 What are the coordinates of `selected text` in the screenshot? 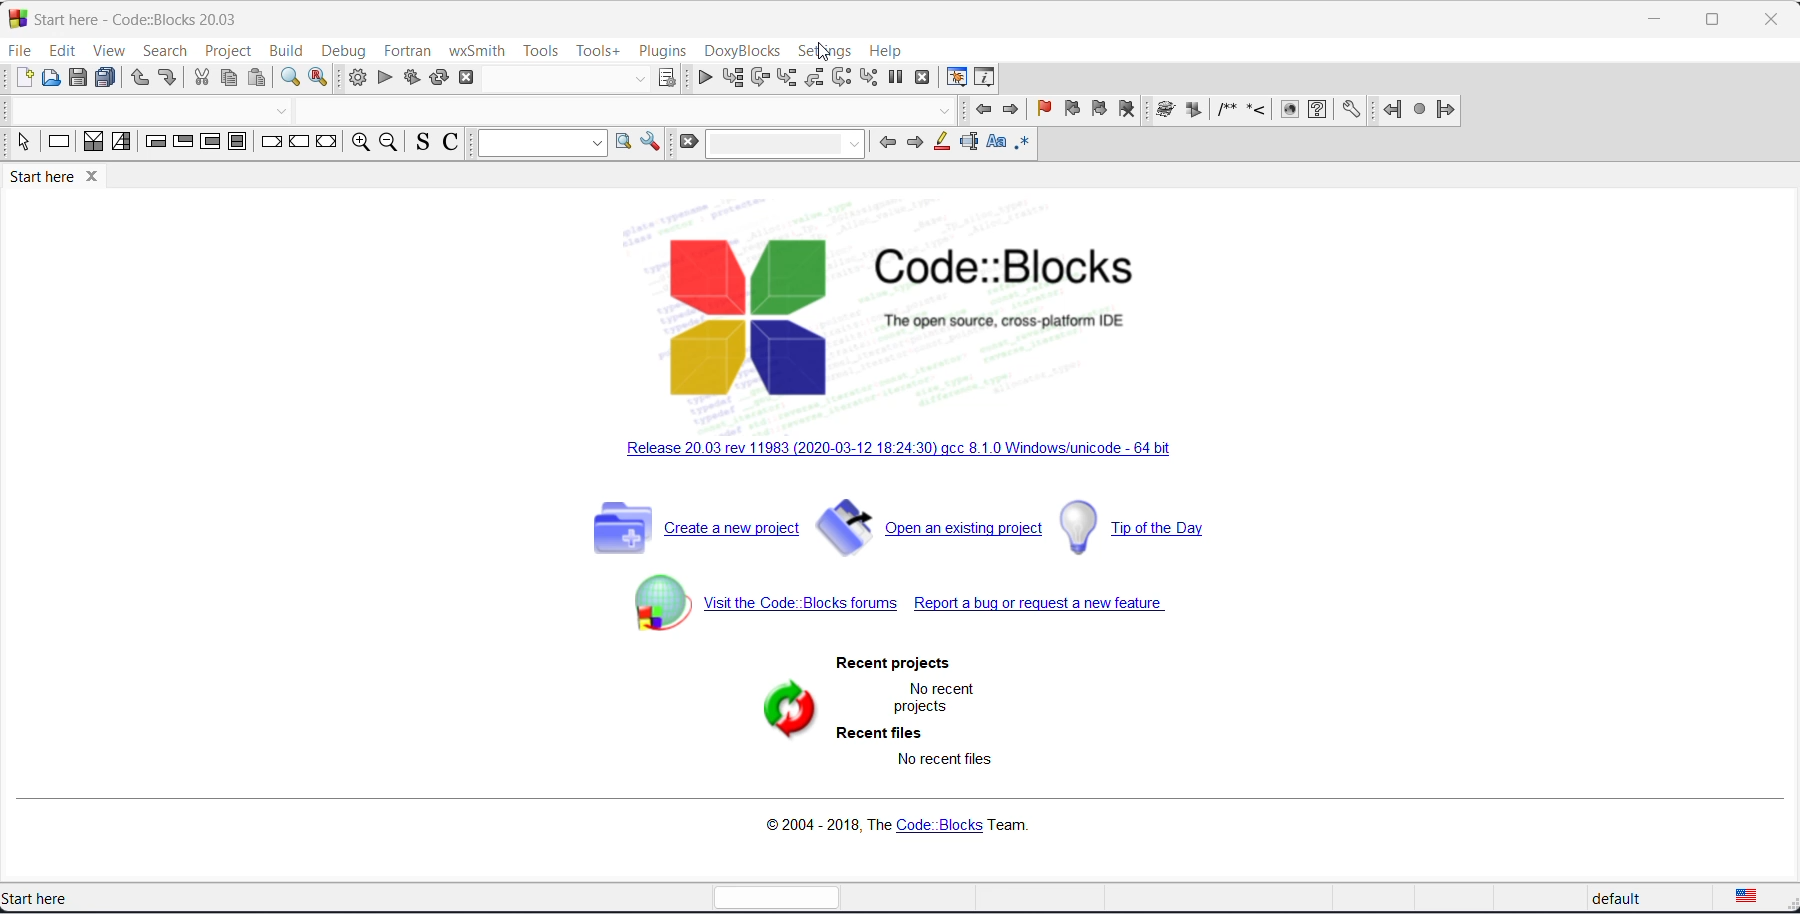 It's located at (969, 142).